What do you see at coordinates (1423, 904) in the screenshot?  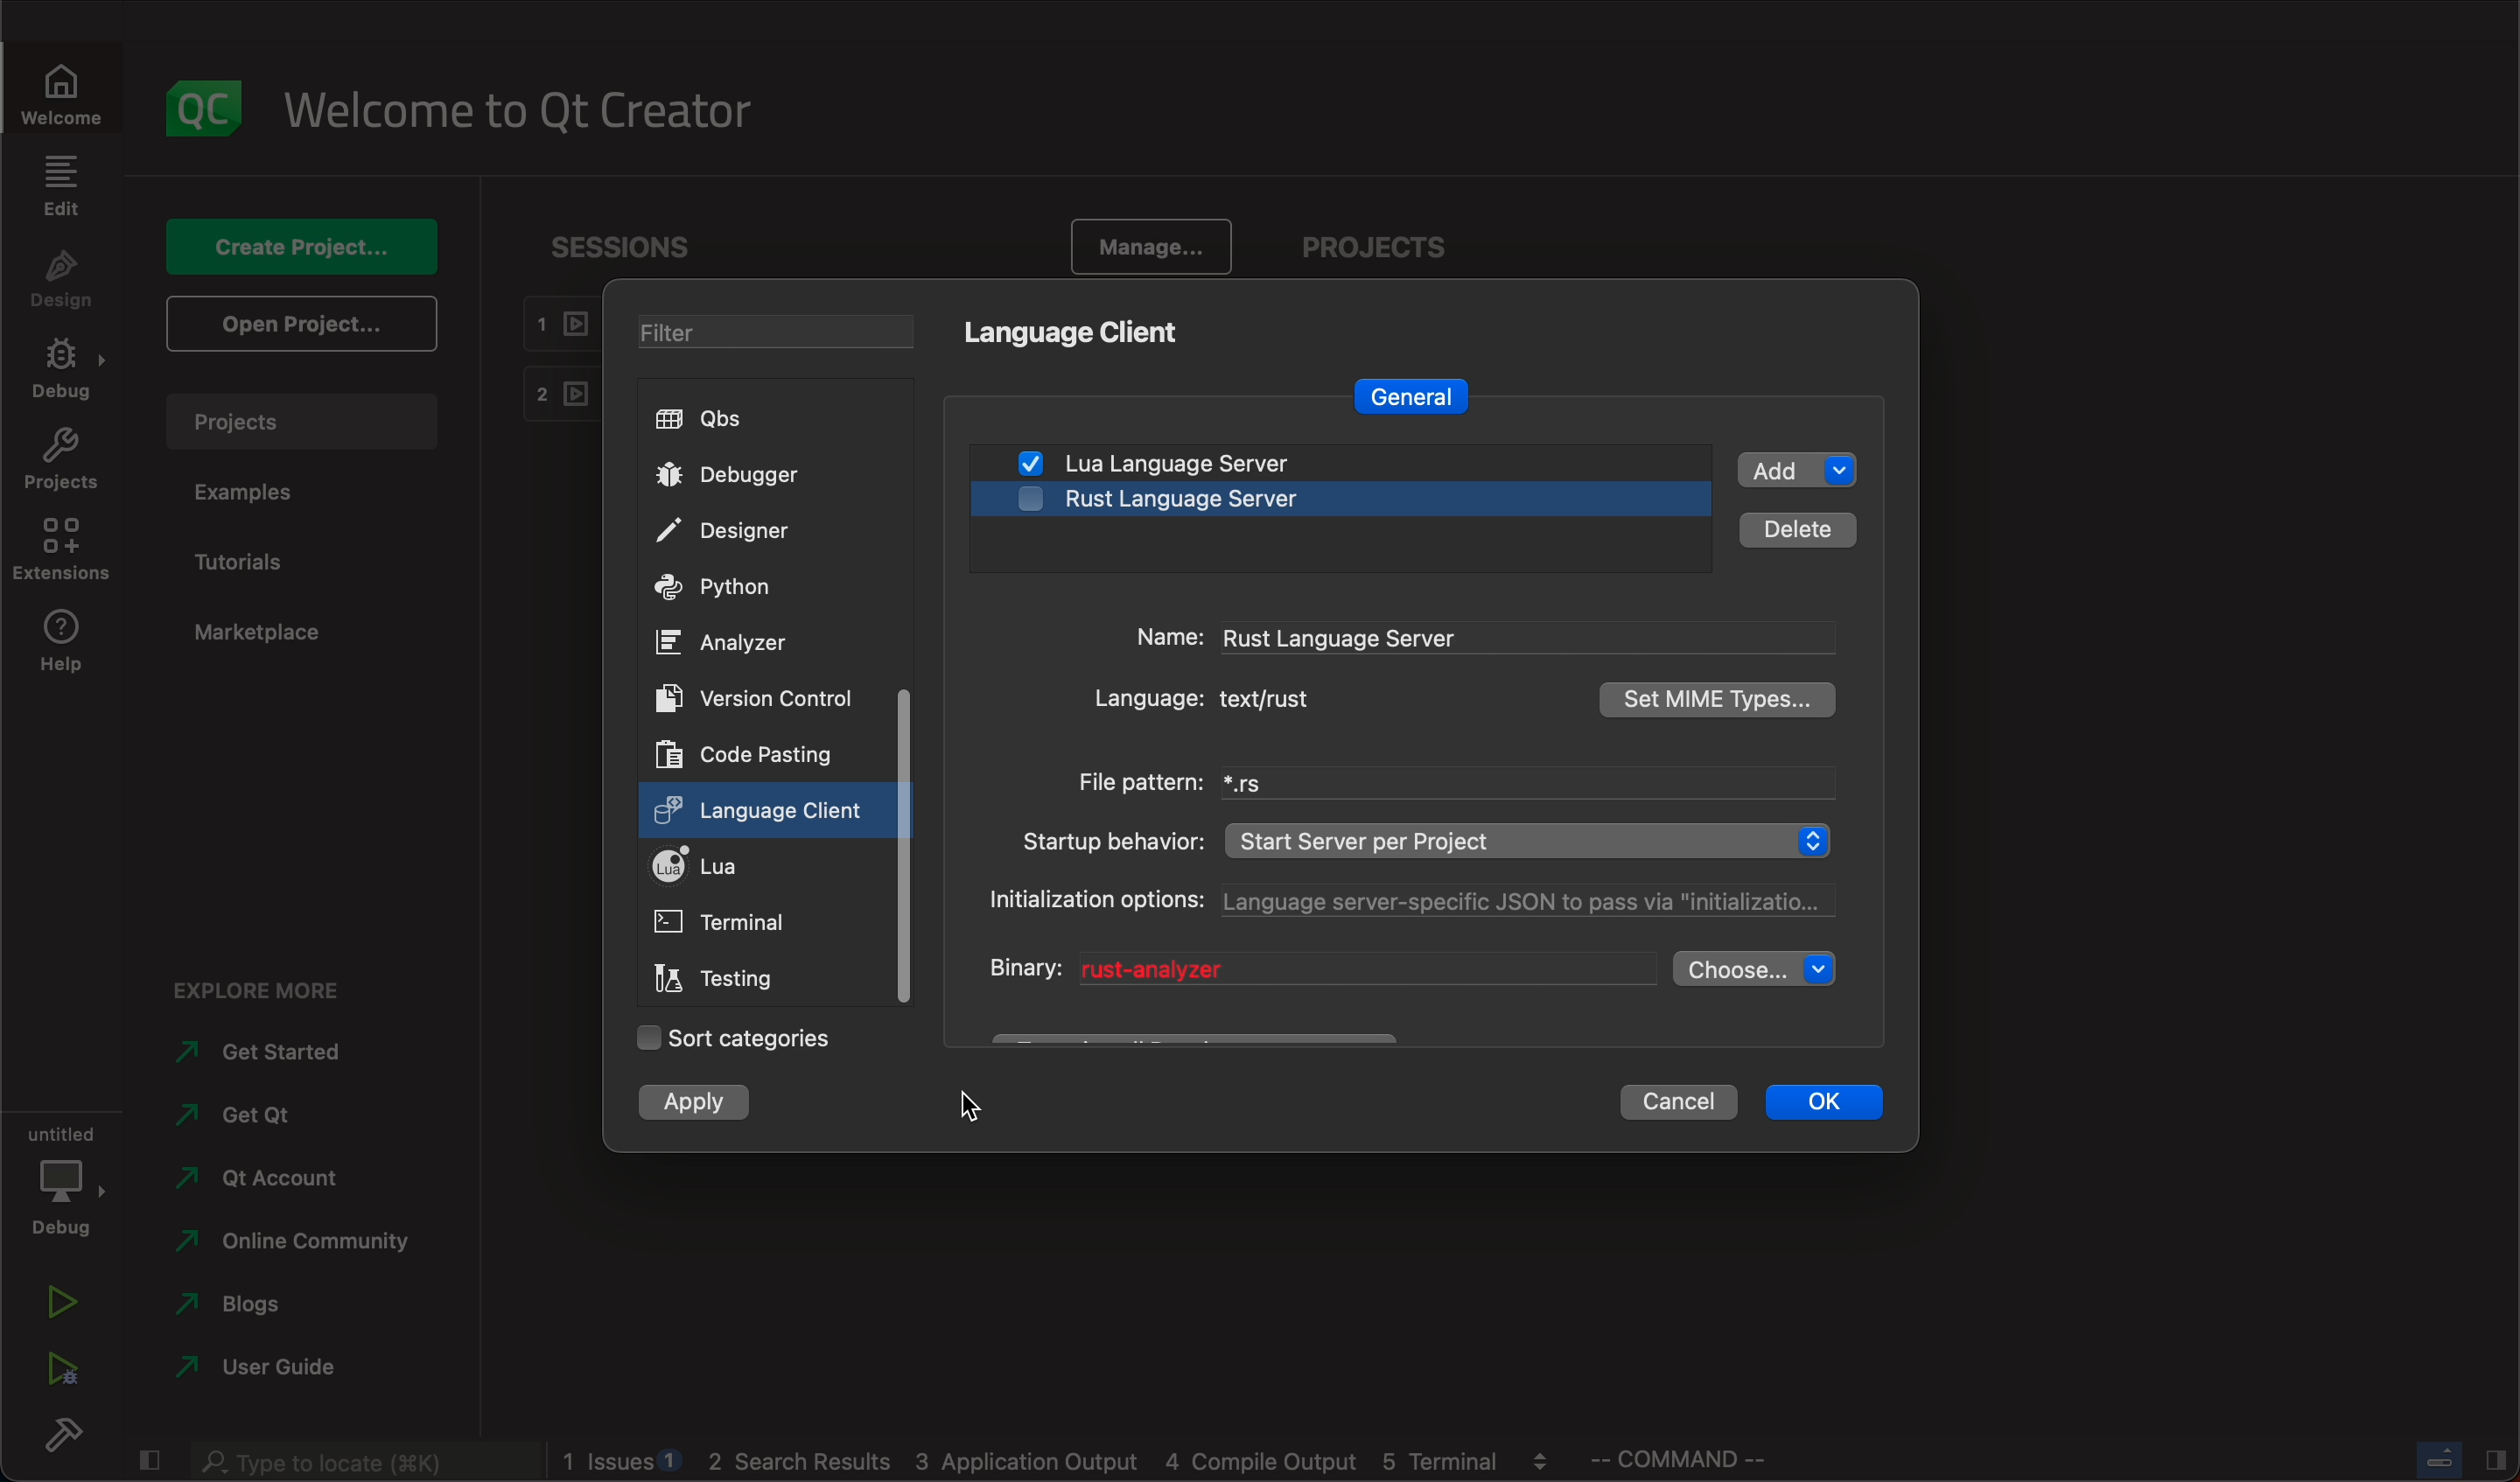 I see `options` at bounding box center [1423, 904].